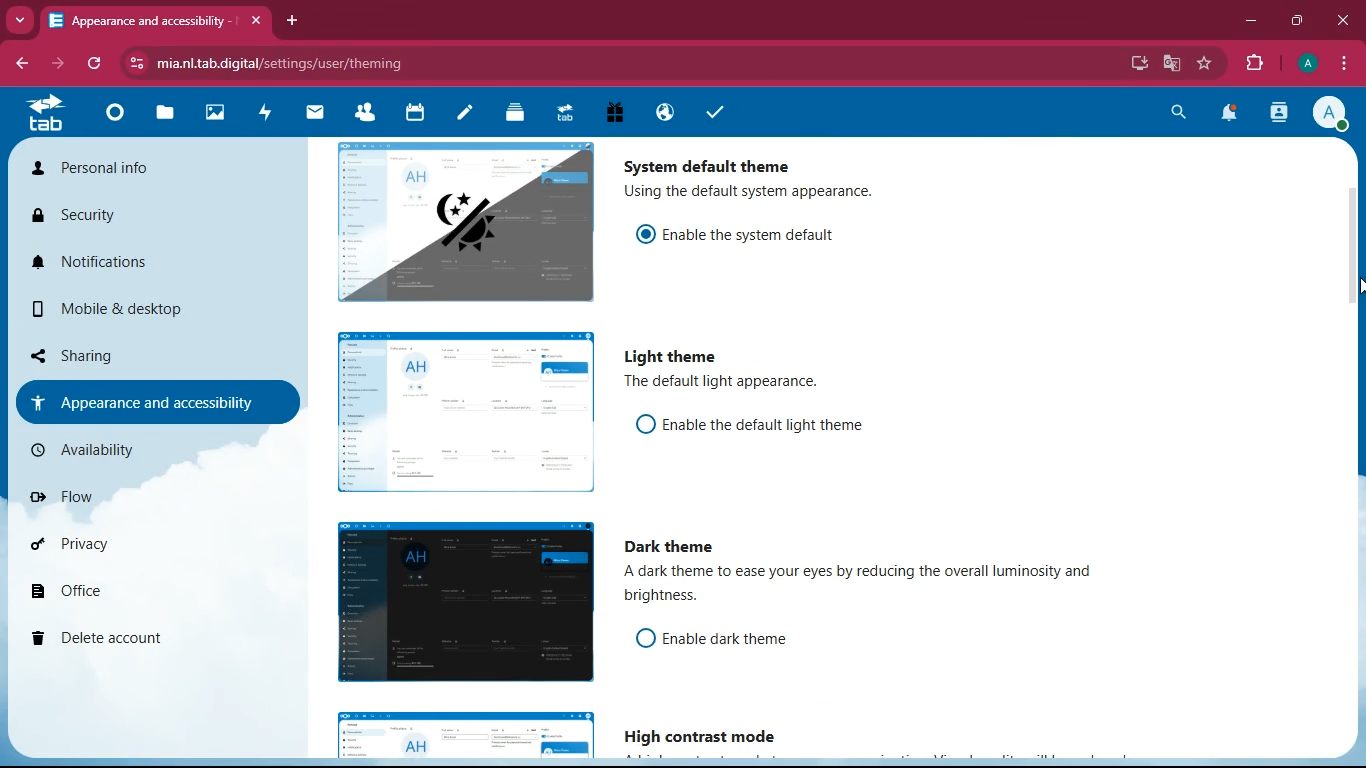  Describe the element at coordinates (873, 588) in the screenshot. I see `description` at that location.